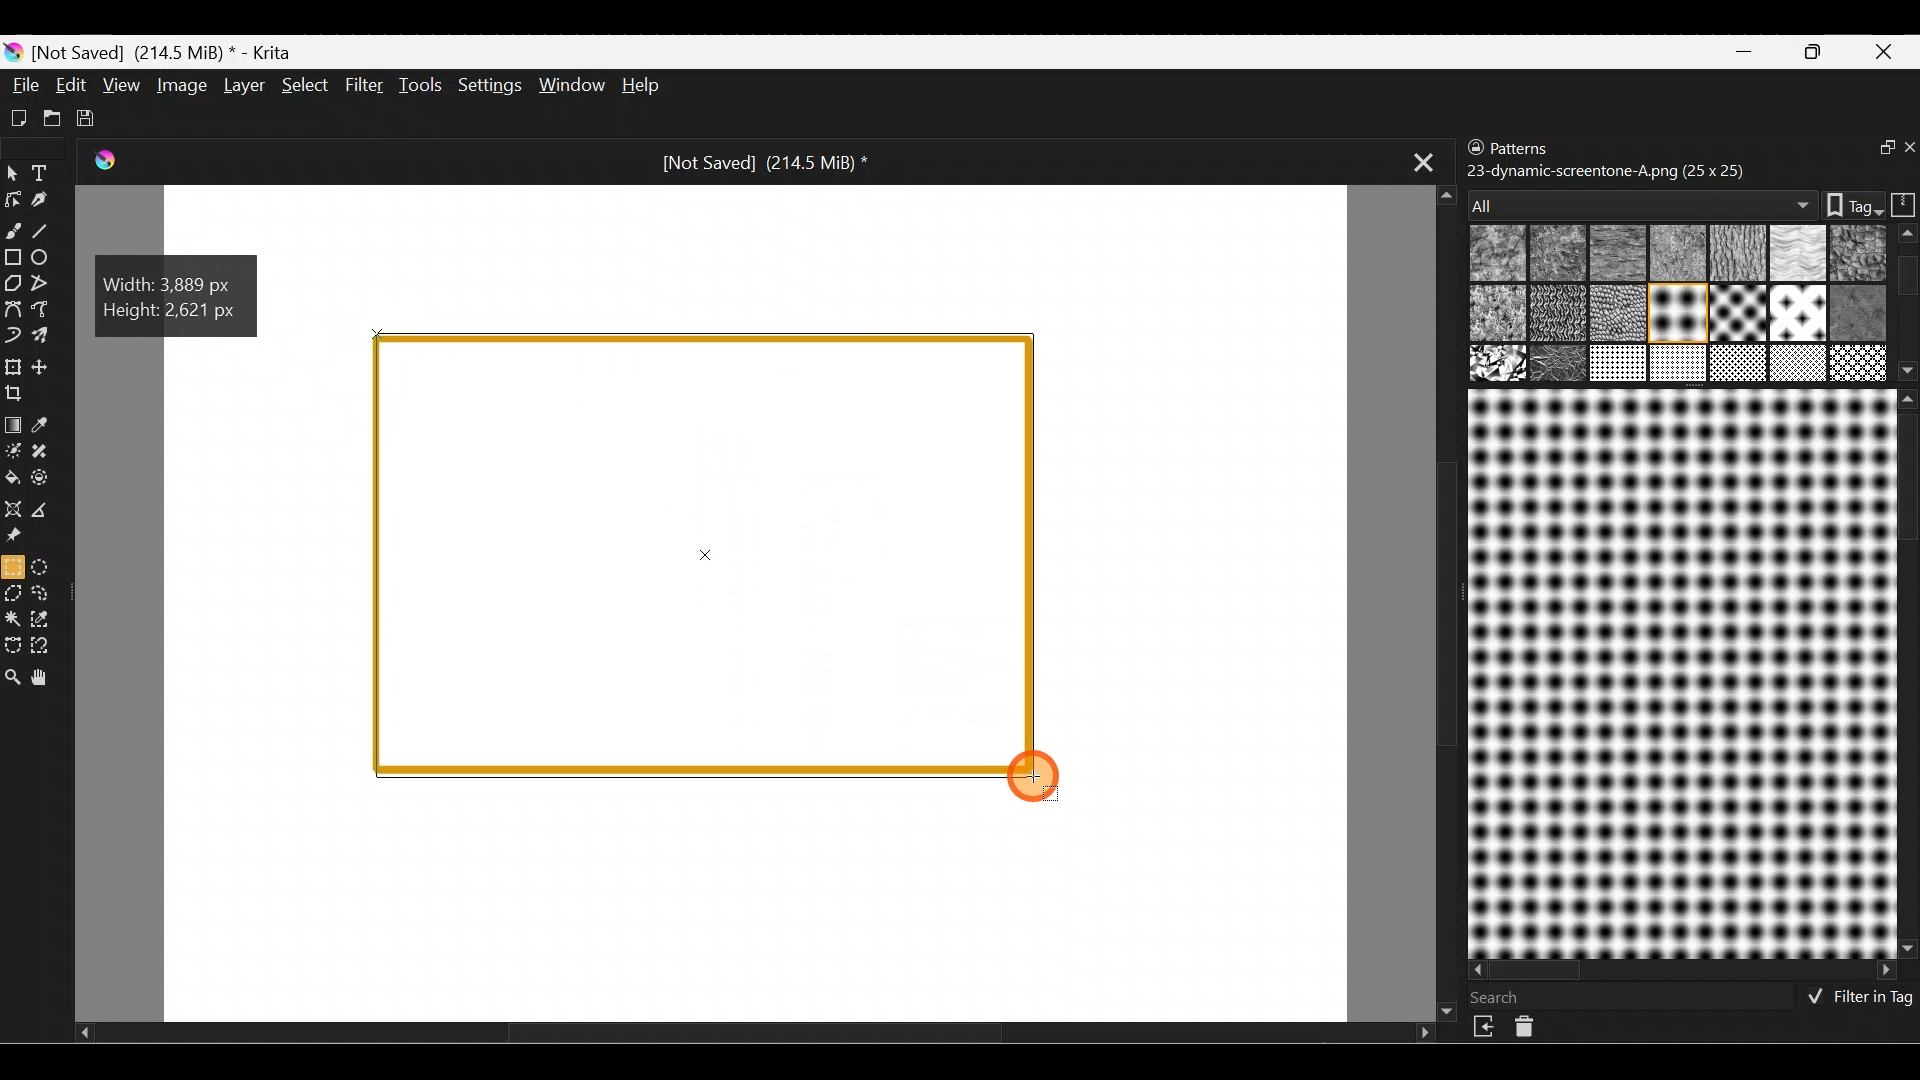 This screenshot has height=1080, width=1920. What do you see at coordinates (569, 85) in the screenshot?
I see `Window` at bounding box center [569, 85].